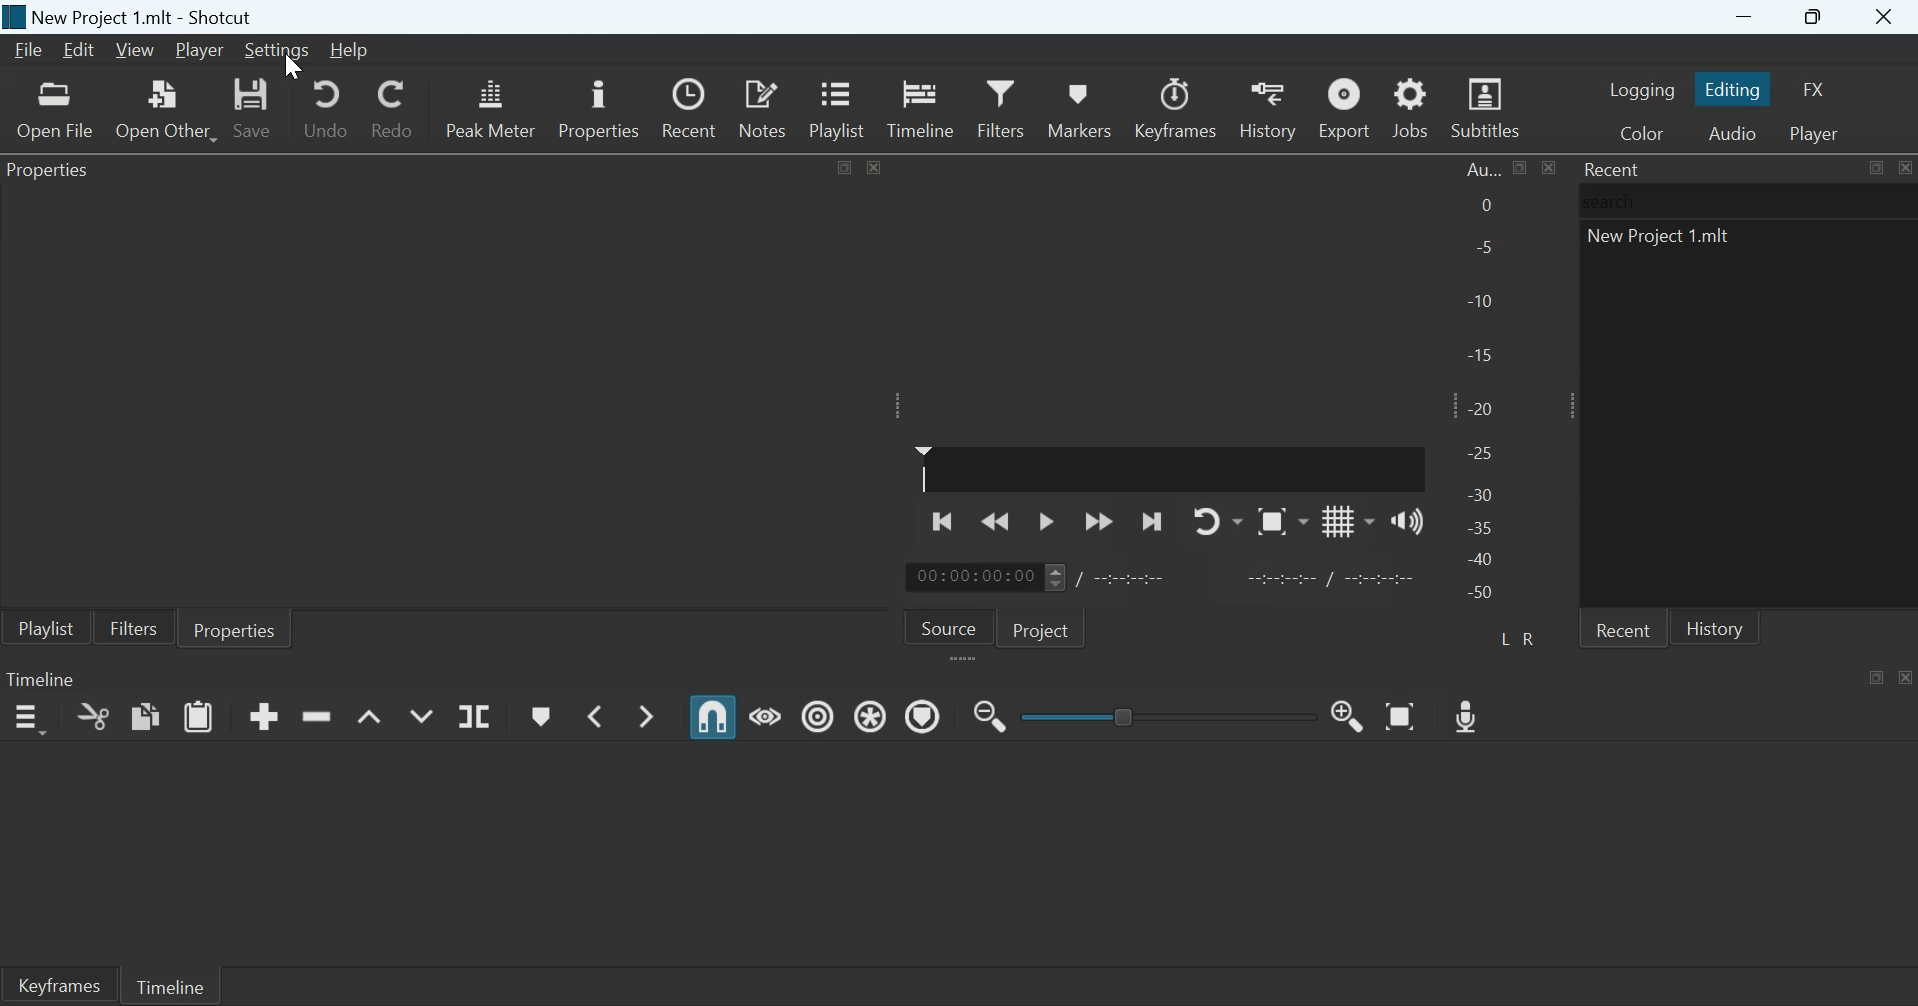 Image resolution: width=1918 pixels, height=1006 pixels. What do you see at coordinates (1044, 628) in the screenshot?
I see `Project` at bounding box center [1044, 628].